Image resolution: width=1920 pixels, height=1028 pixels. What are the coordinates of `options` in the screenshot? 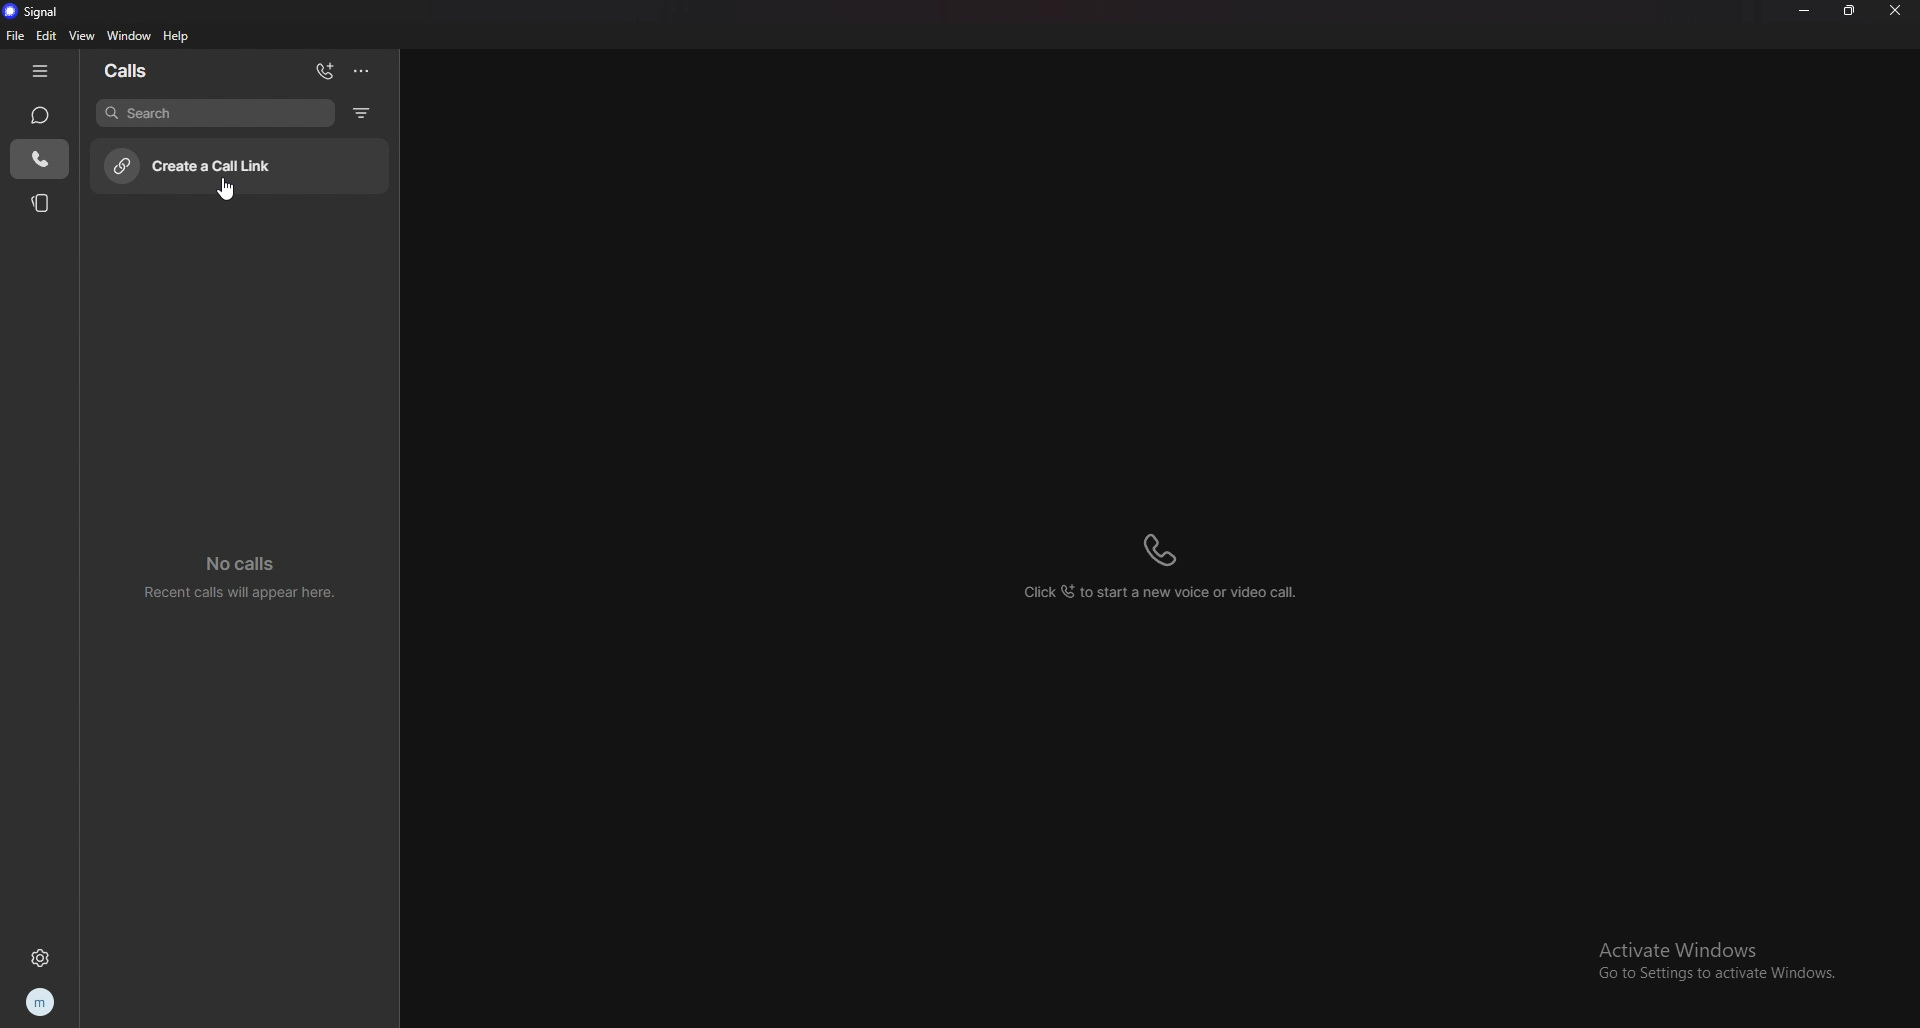 It's located at (361, 70).